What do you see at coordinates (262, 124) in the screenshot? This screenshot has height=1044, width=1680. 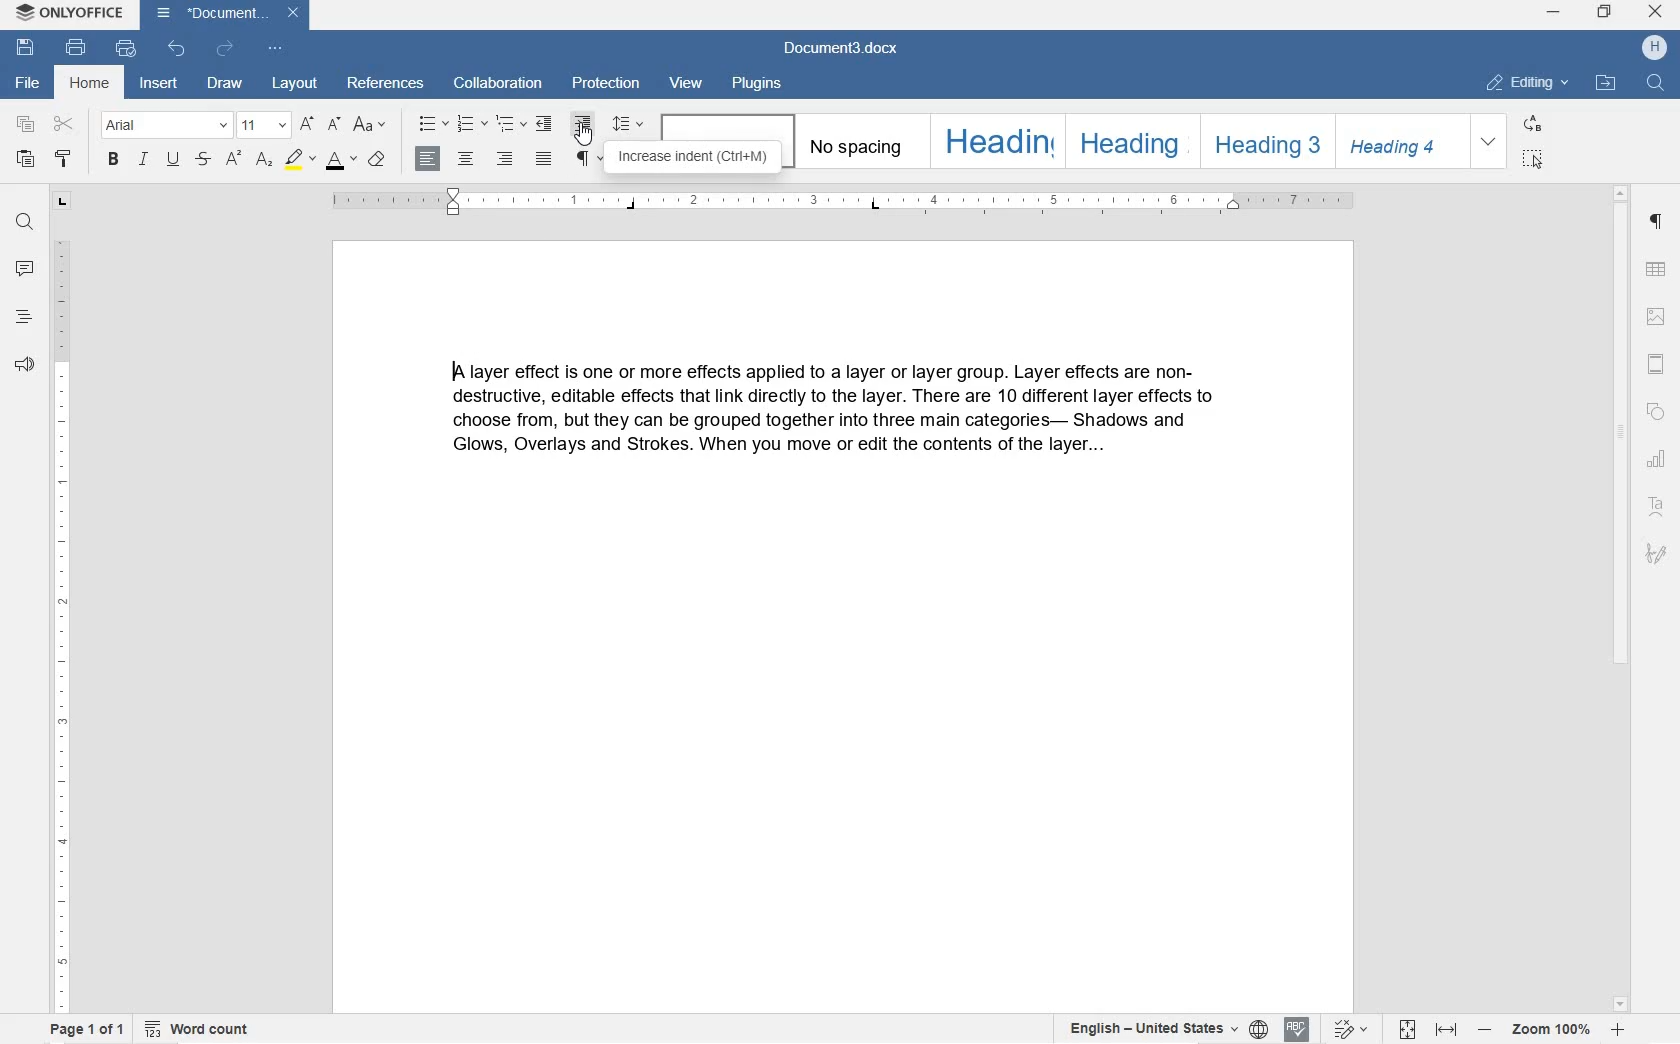 I see `FONT SIZE` at bounding box center [262, 124].